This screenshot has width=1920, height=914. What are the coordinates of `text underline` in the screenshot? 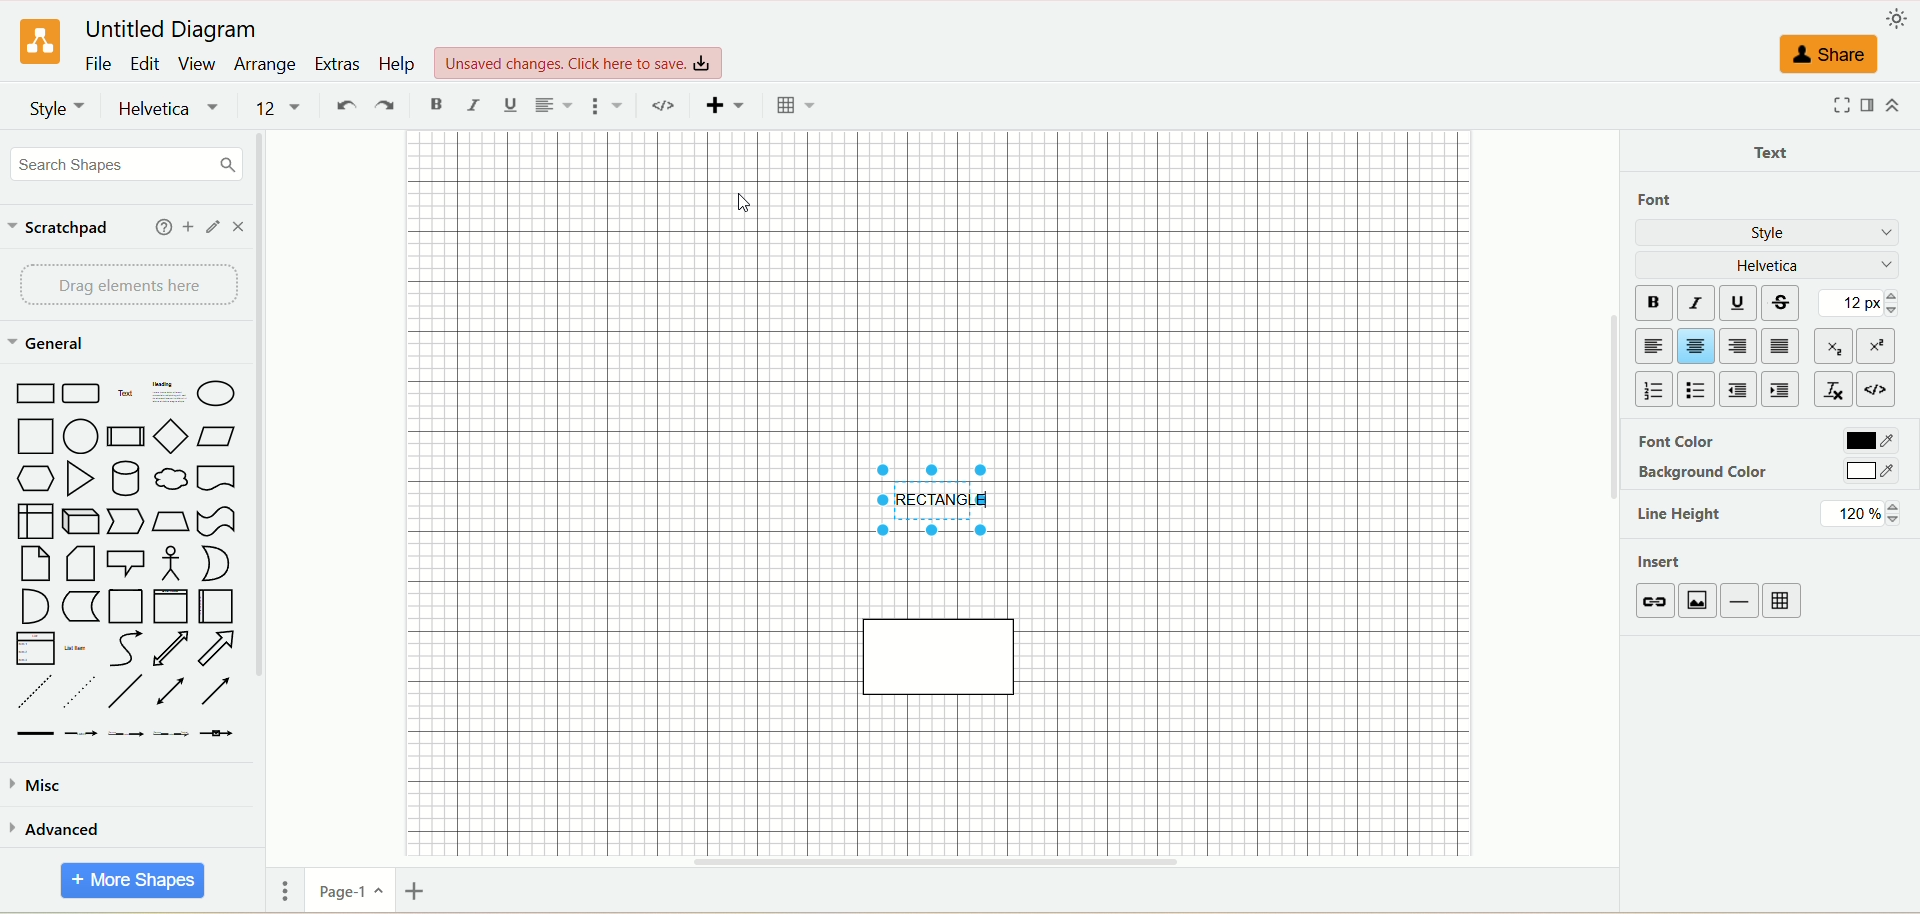 It's located at (507, 106).